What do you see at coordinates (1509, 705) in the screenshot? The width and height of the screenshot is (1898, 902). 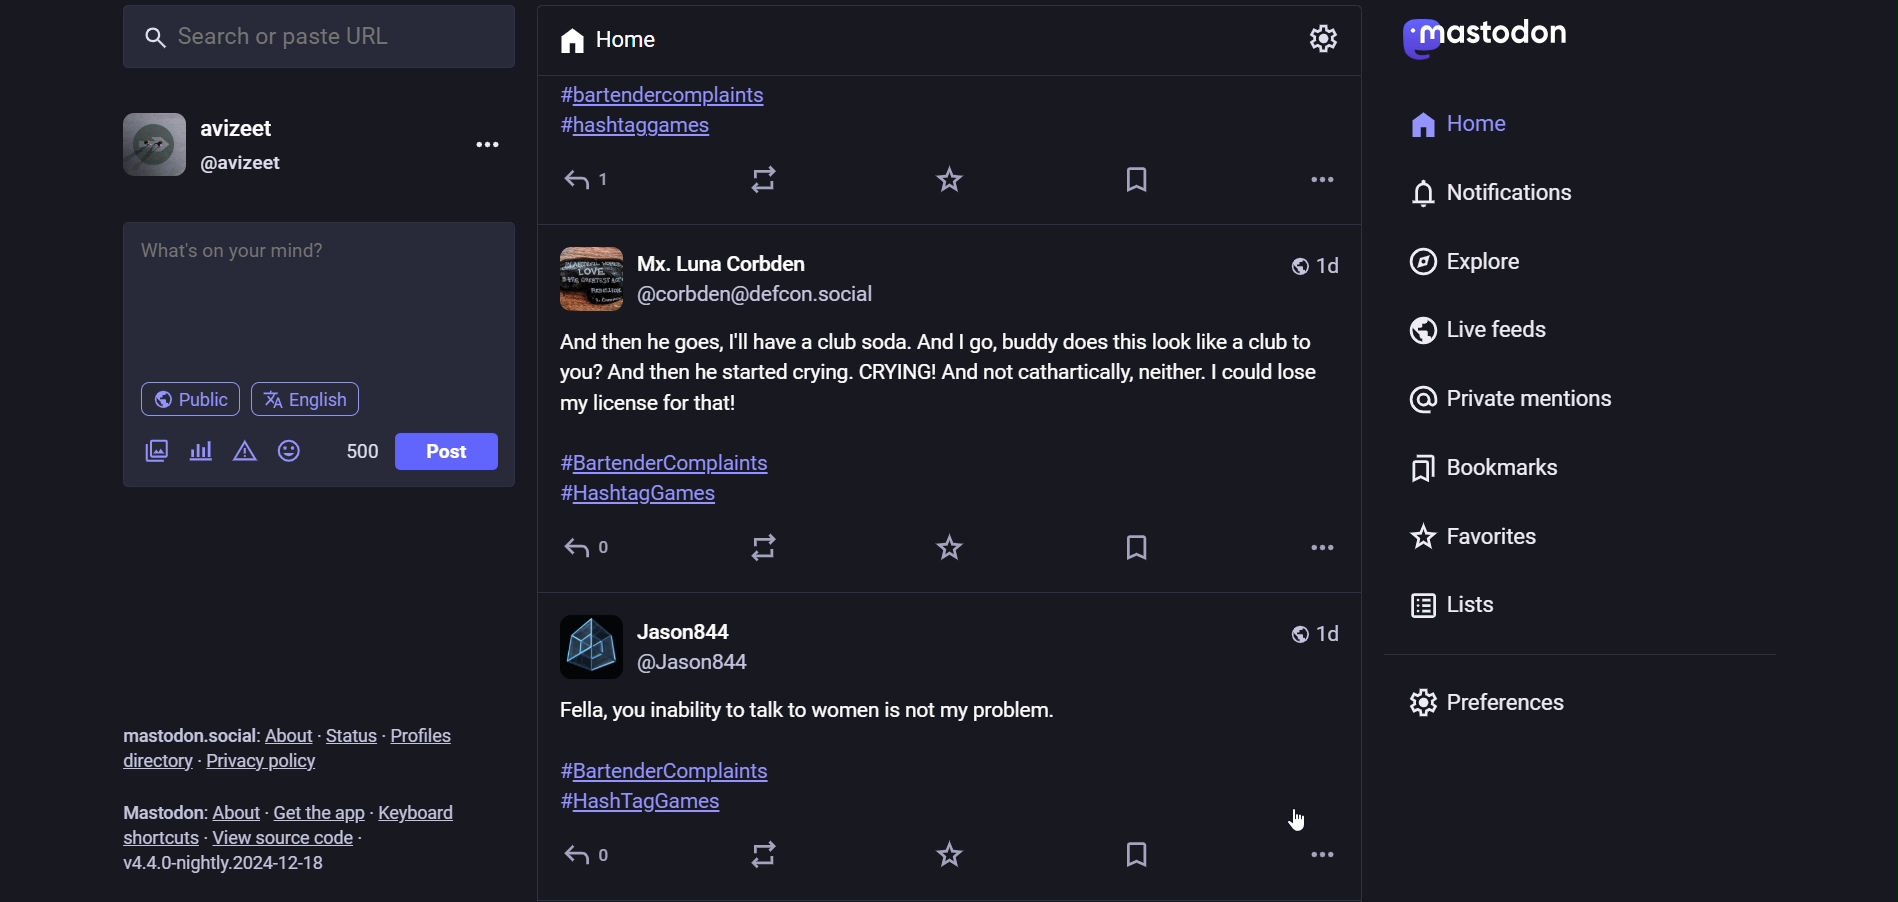 I see `preferences` at bounding box center [1509, 705].